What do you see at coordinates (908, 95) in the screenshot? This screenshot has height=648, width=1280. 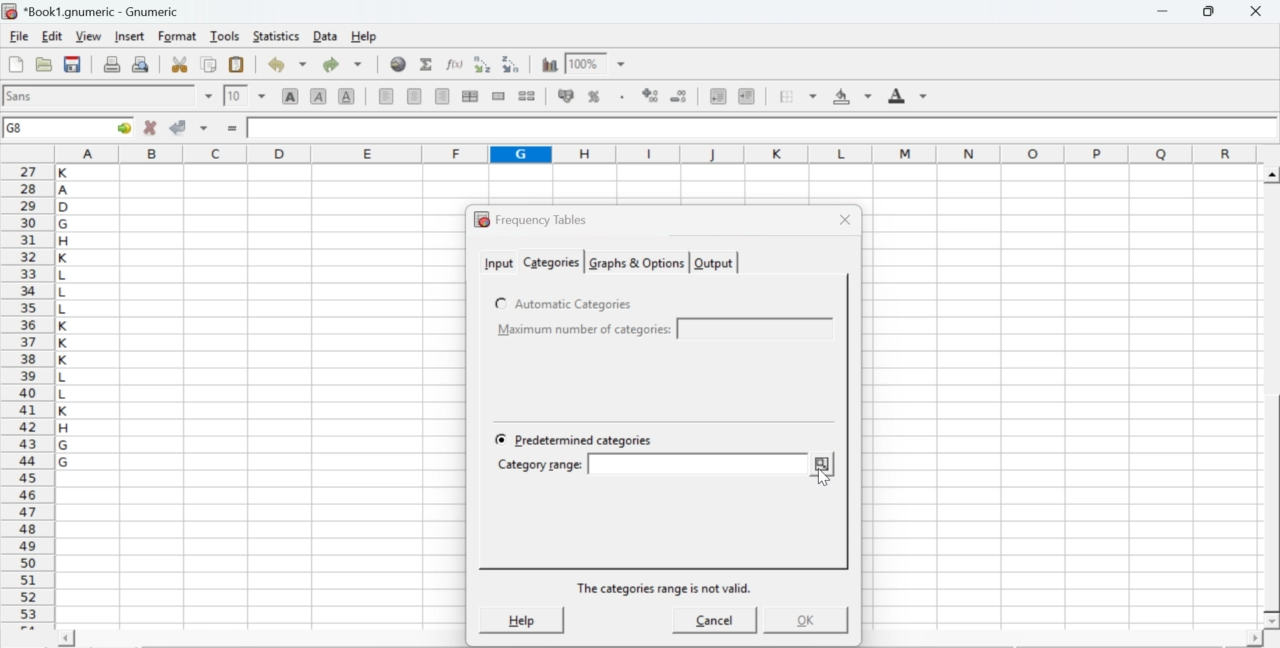 I see `foreground` at bounding box center [908, 95].